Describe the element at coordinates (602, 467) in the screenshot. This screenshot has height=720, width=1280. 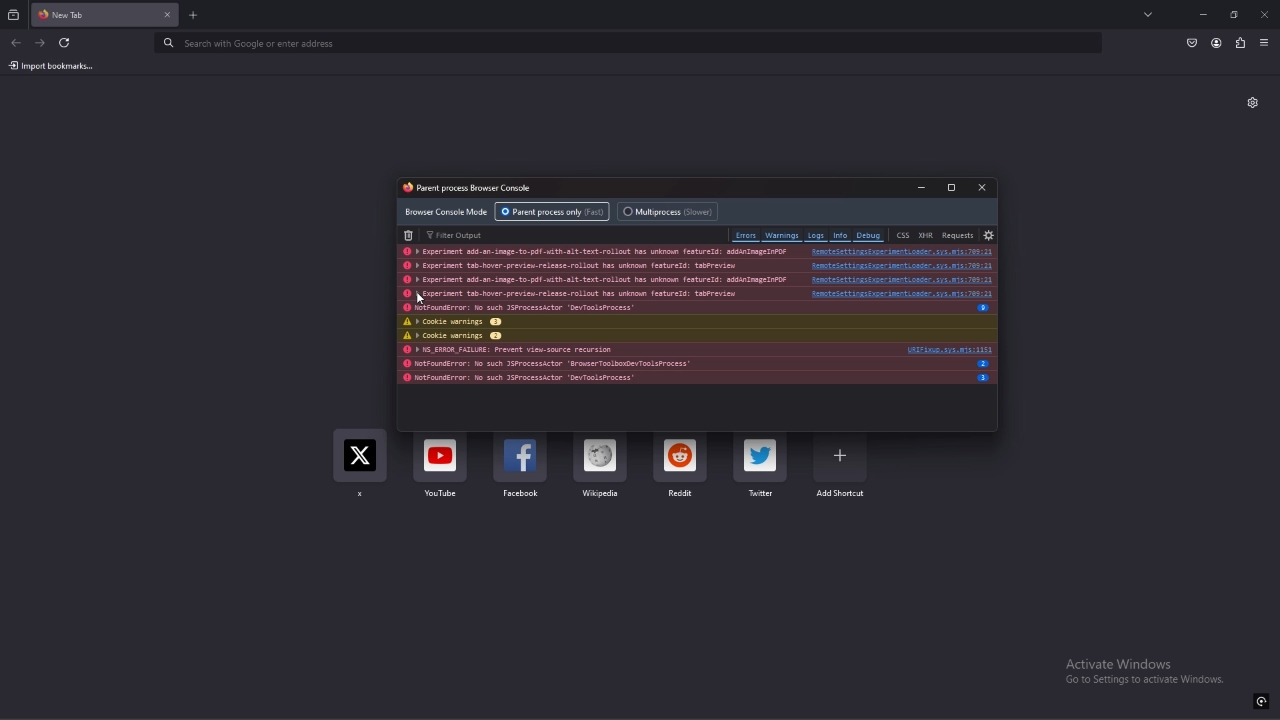
I see `wikipedia` at that location.